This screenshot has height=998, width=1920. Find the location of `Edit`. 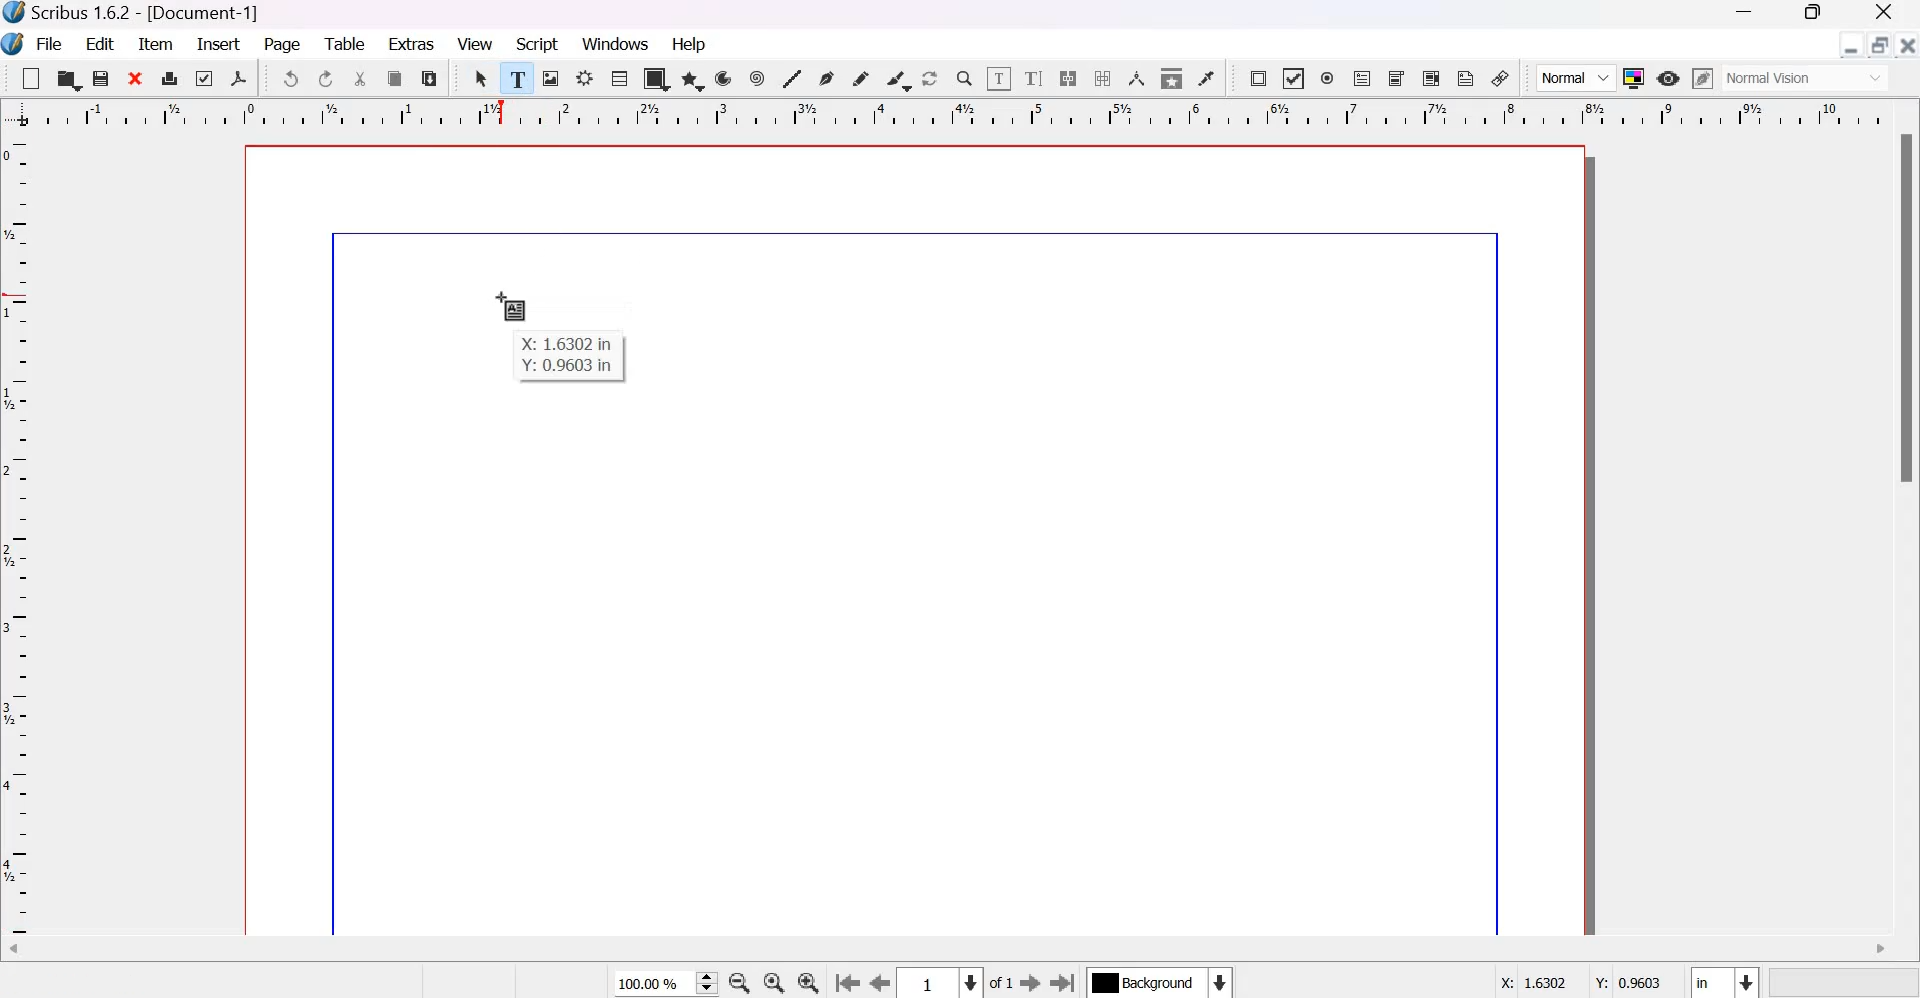

Edit is located at coordinates (102, 43).